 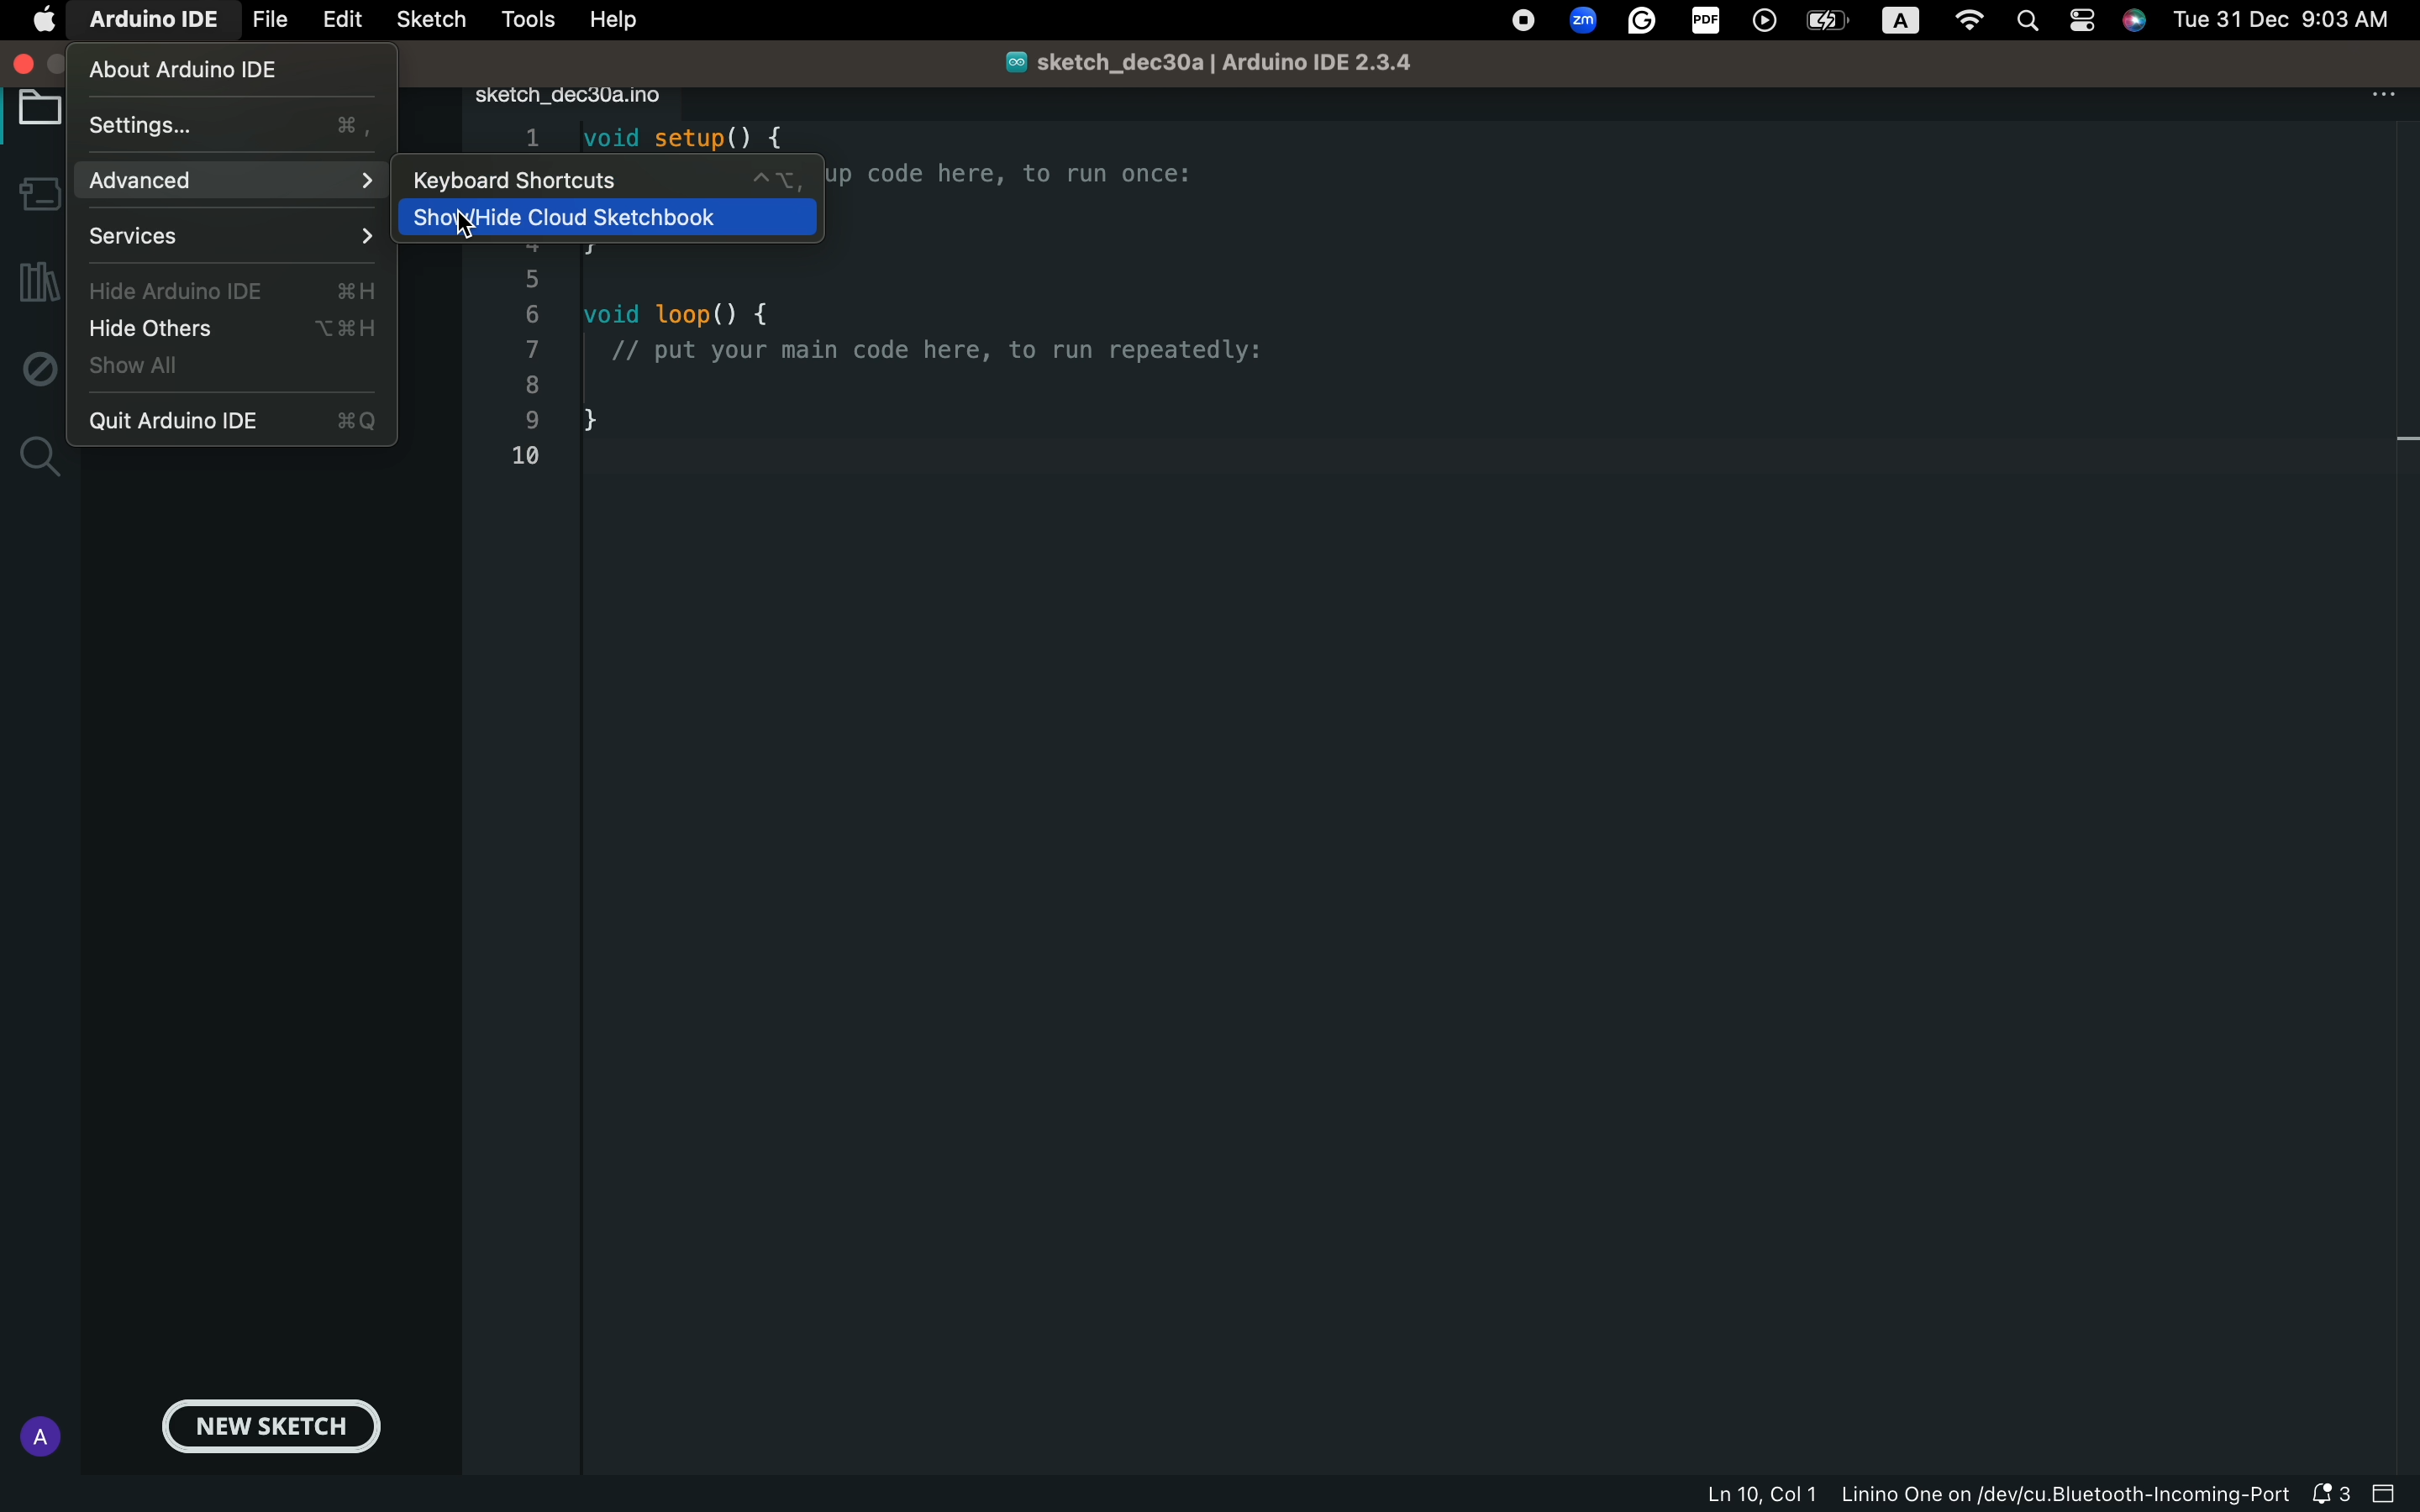 What do you see at coordinates (235, 420) in the screenshot?
I see `quit arduino` at bounding box center [235, 420].